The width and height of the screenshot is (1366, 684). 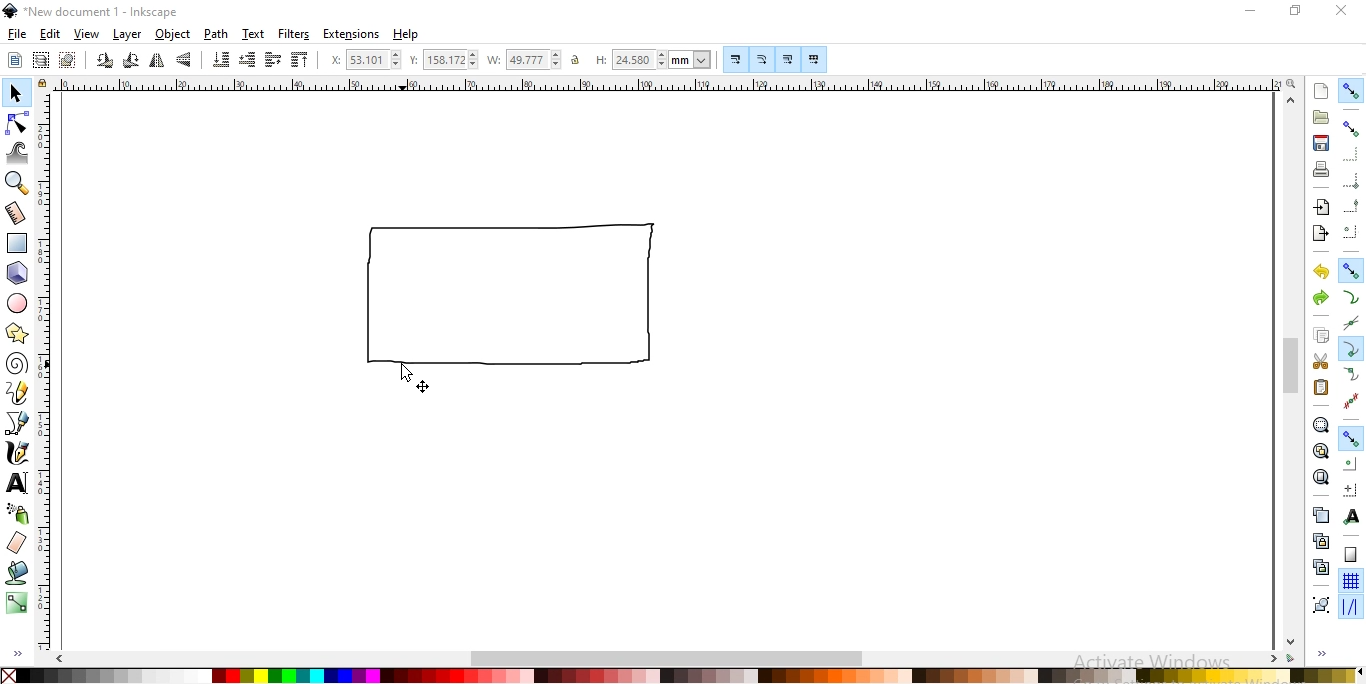 I want to click on open an existing document, so click(x=1321, y=118).